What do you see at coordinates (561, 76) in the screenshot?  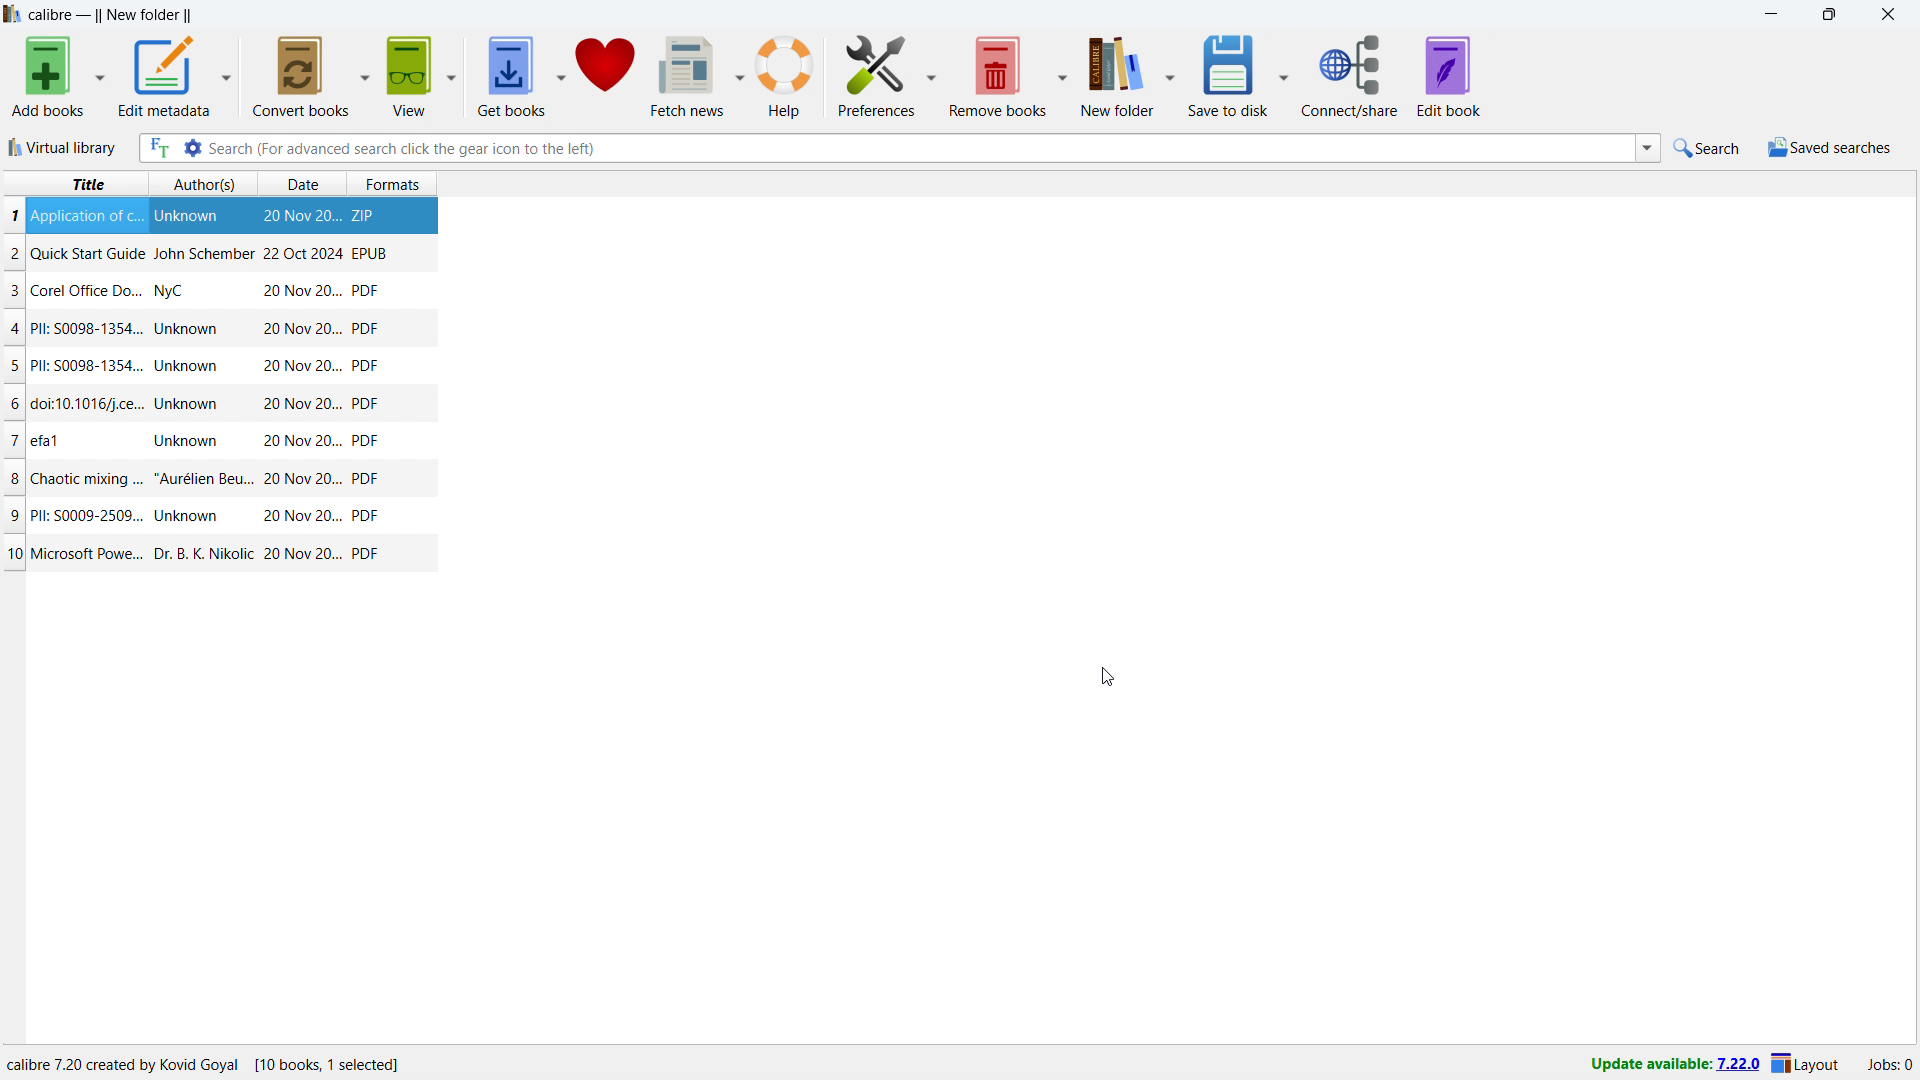 I see `get books options` at bounding box center [561, 76].